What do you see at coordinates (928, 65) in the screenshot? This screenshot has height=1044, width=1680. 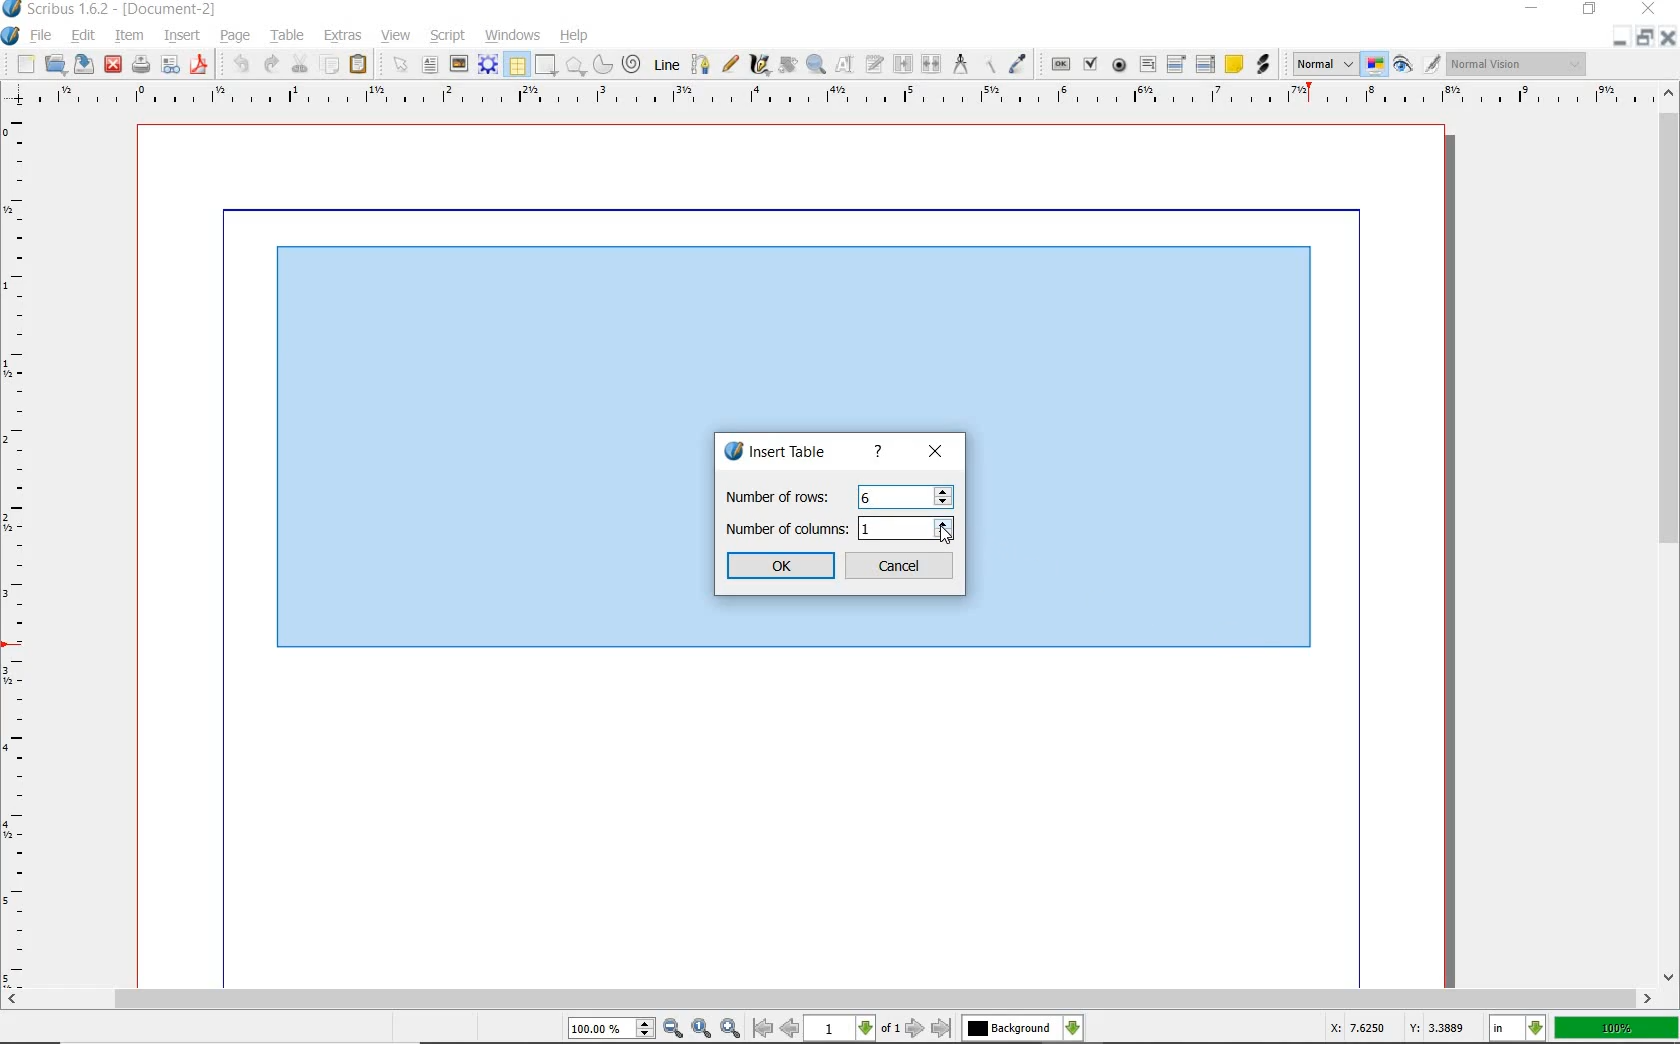 I see `unlink text frame` at bounding box center [928, 65].